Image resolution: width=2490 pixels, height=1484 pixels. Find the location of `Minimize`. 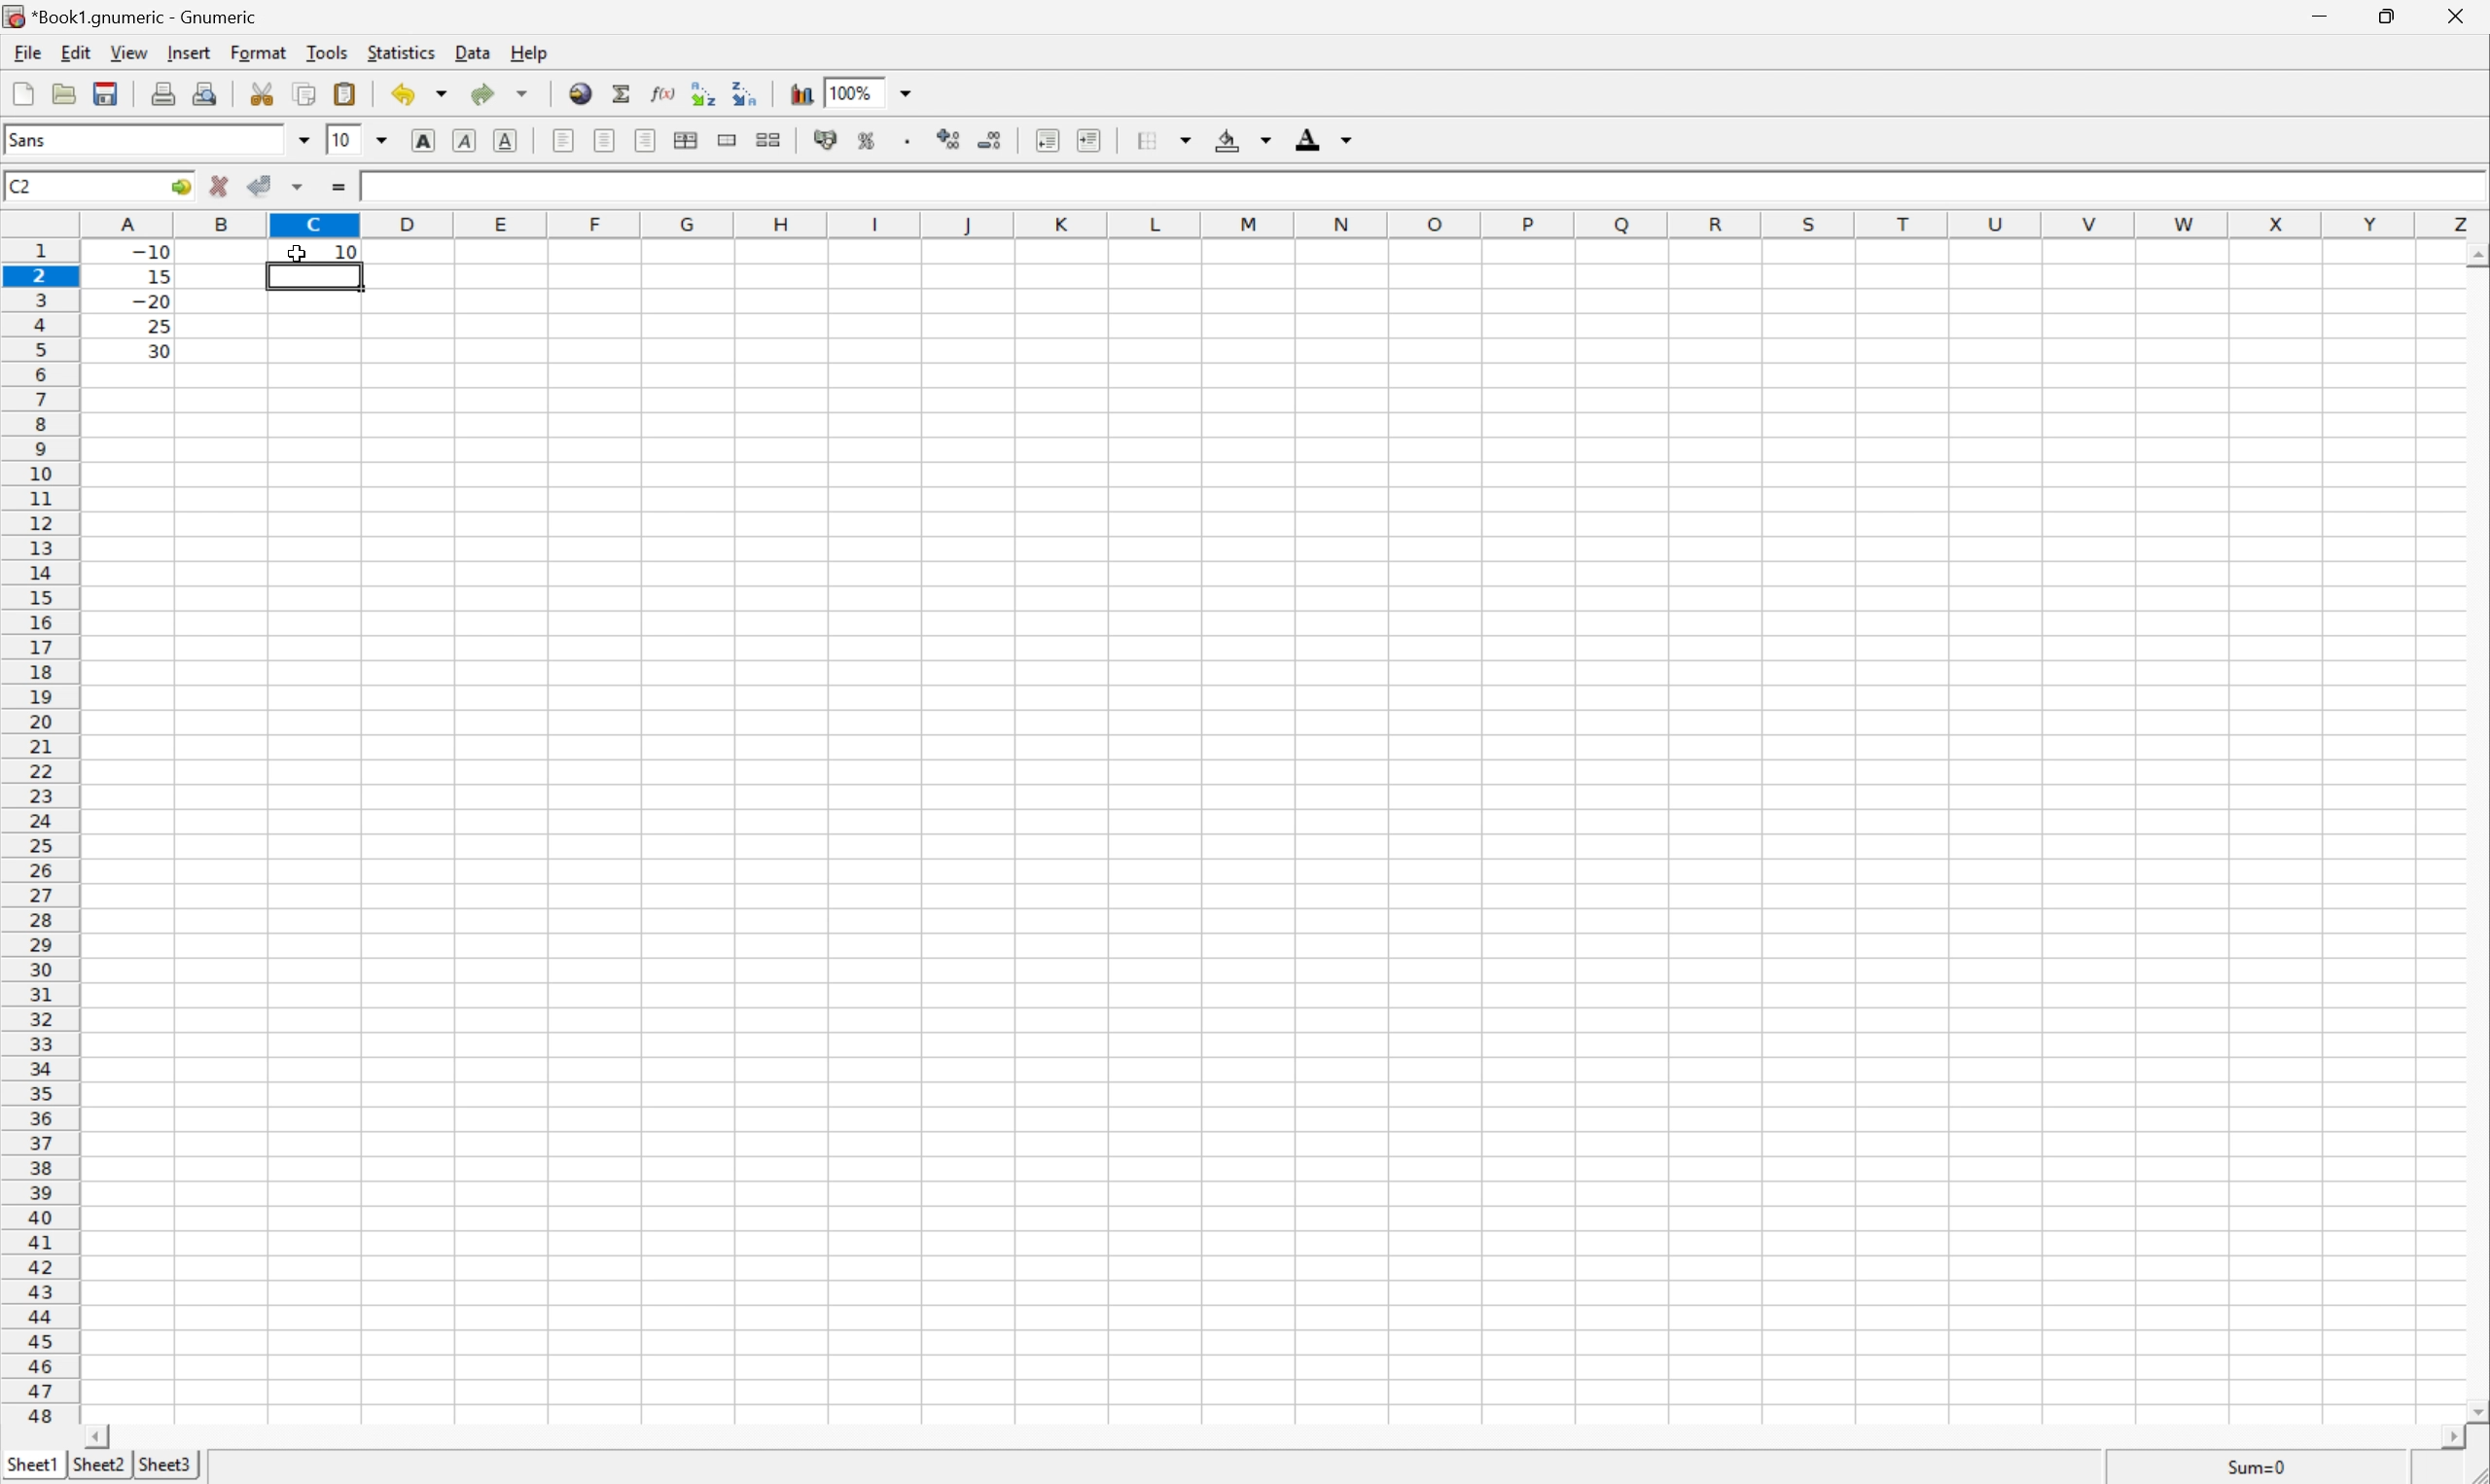

Minimize is located at coordinates (2322, 15).